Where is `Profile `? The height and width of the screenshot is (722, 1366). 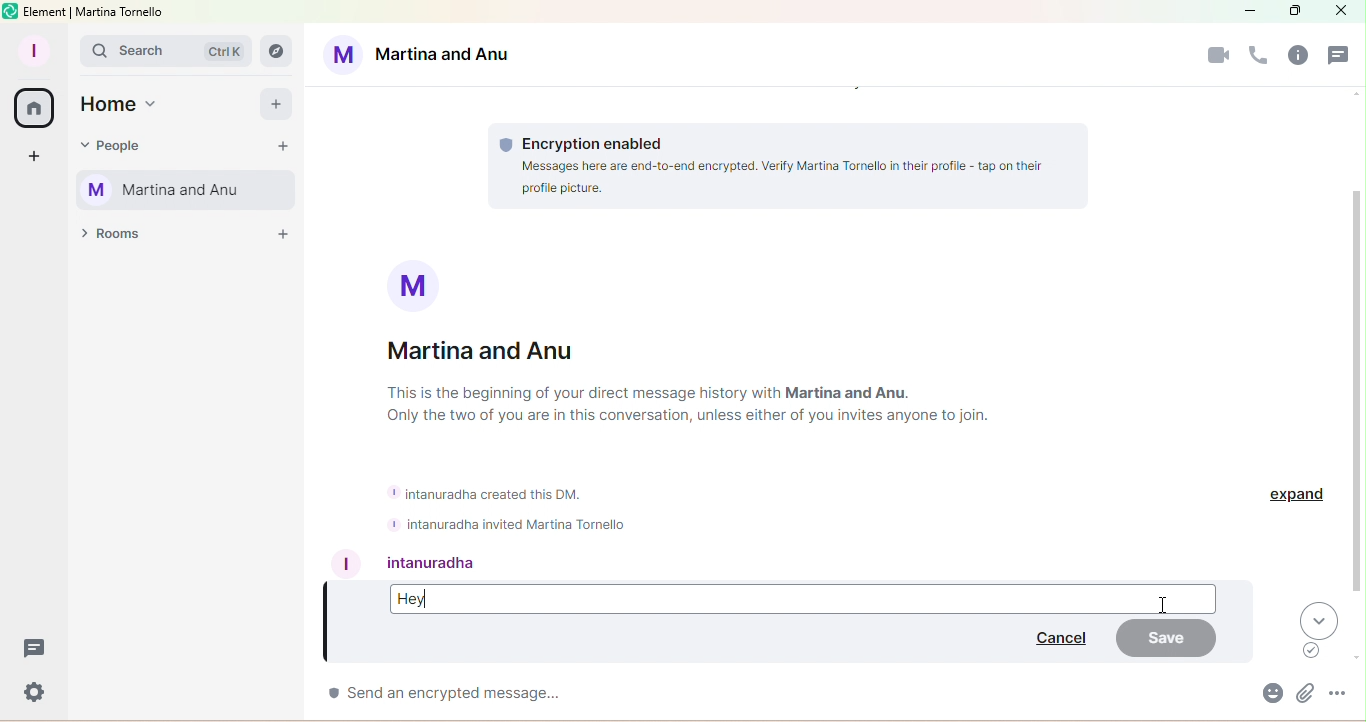 Profile  is located at coordinates (38, 47).